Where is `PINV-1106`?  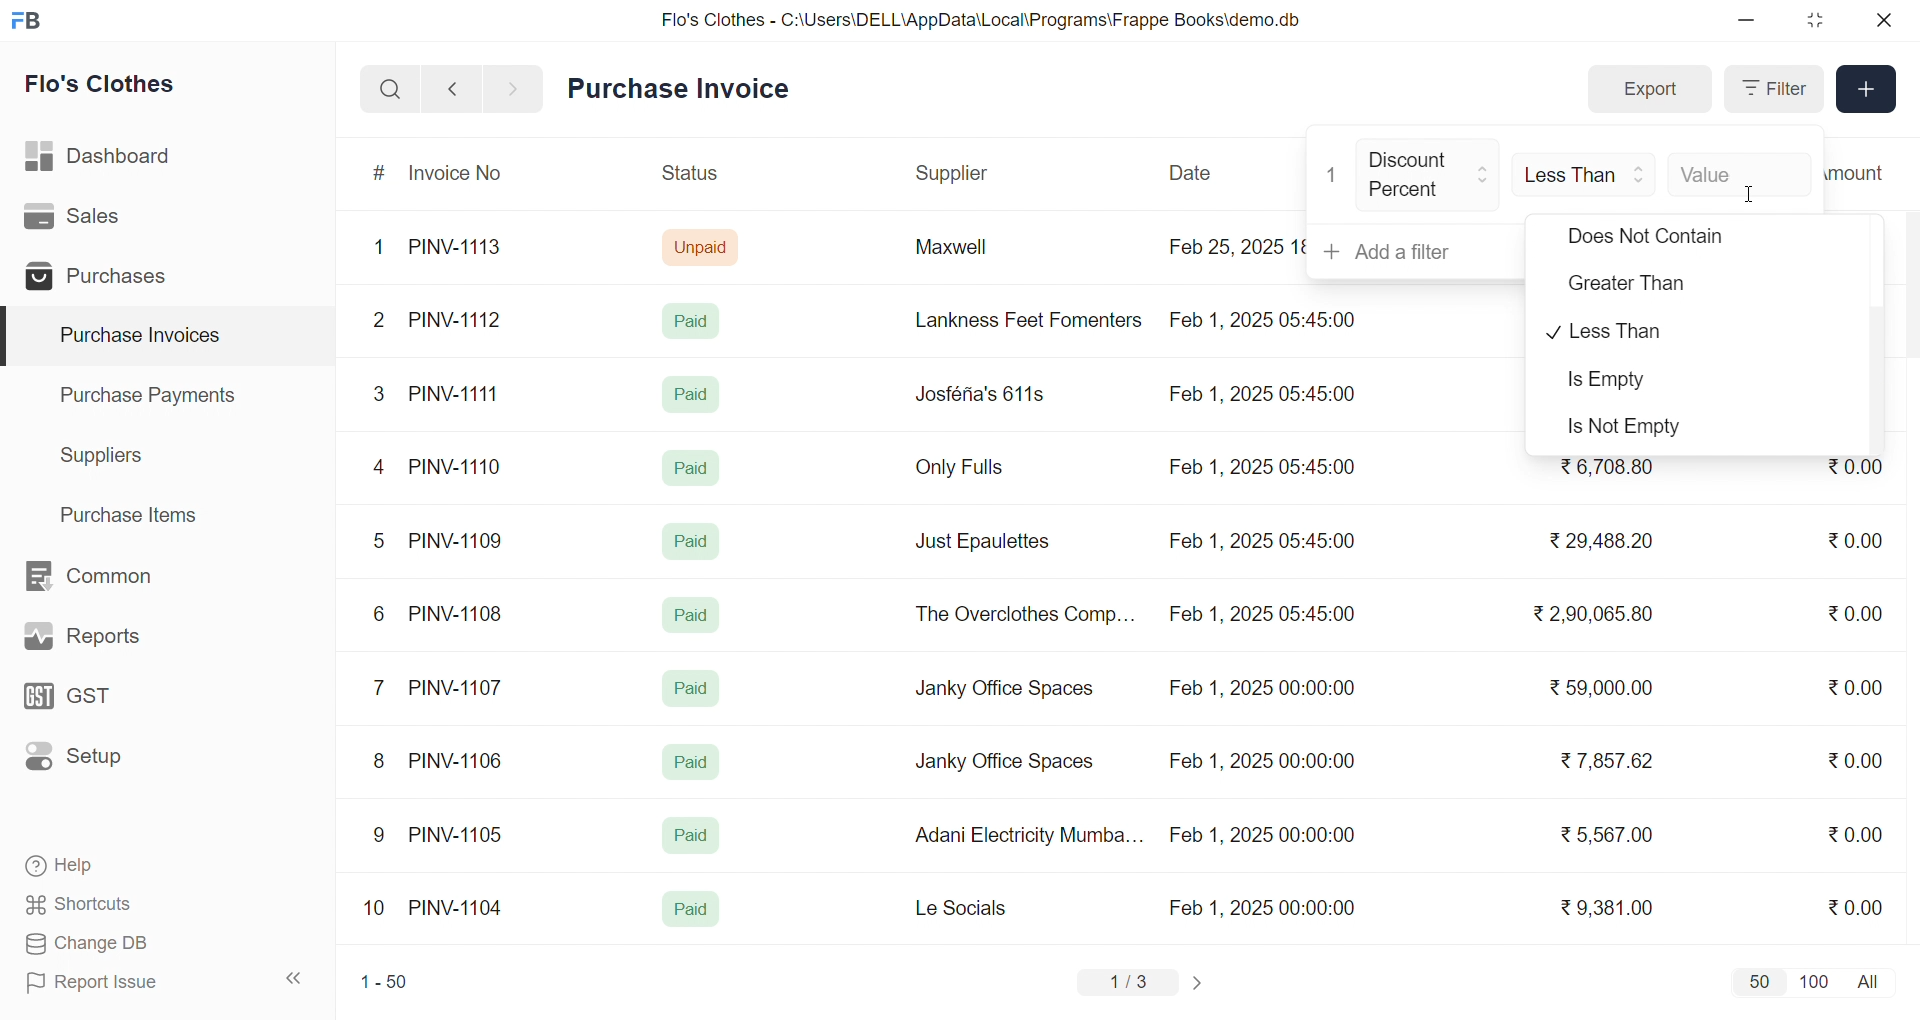 PINV-1106 is located at coordinates (463, 761).